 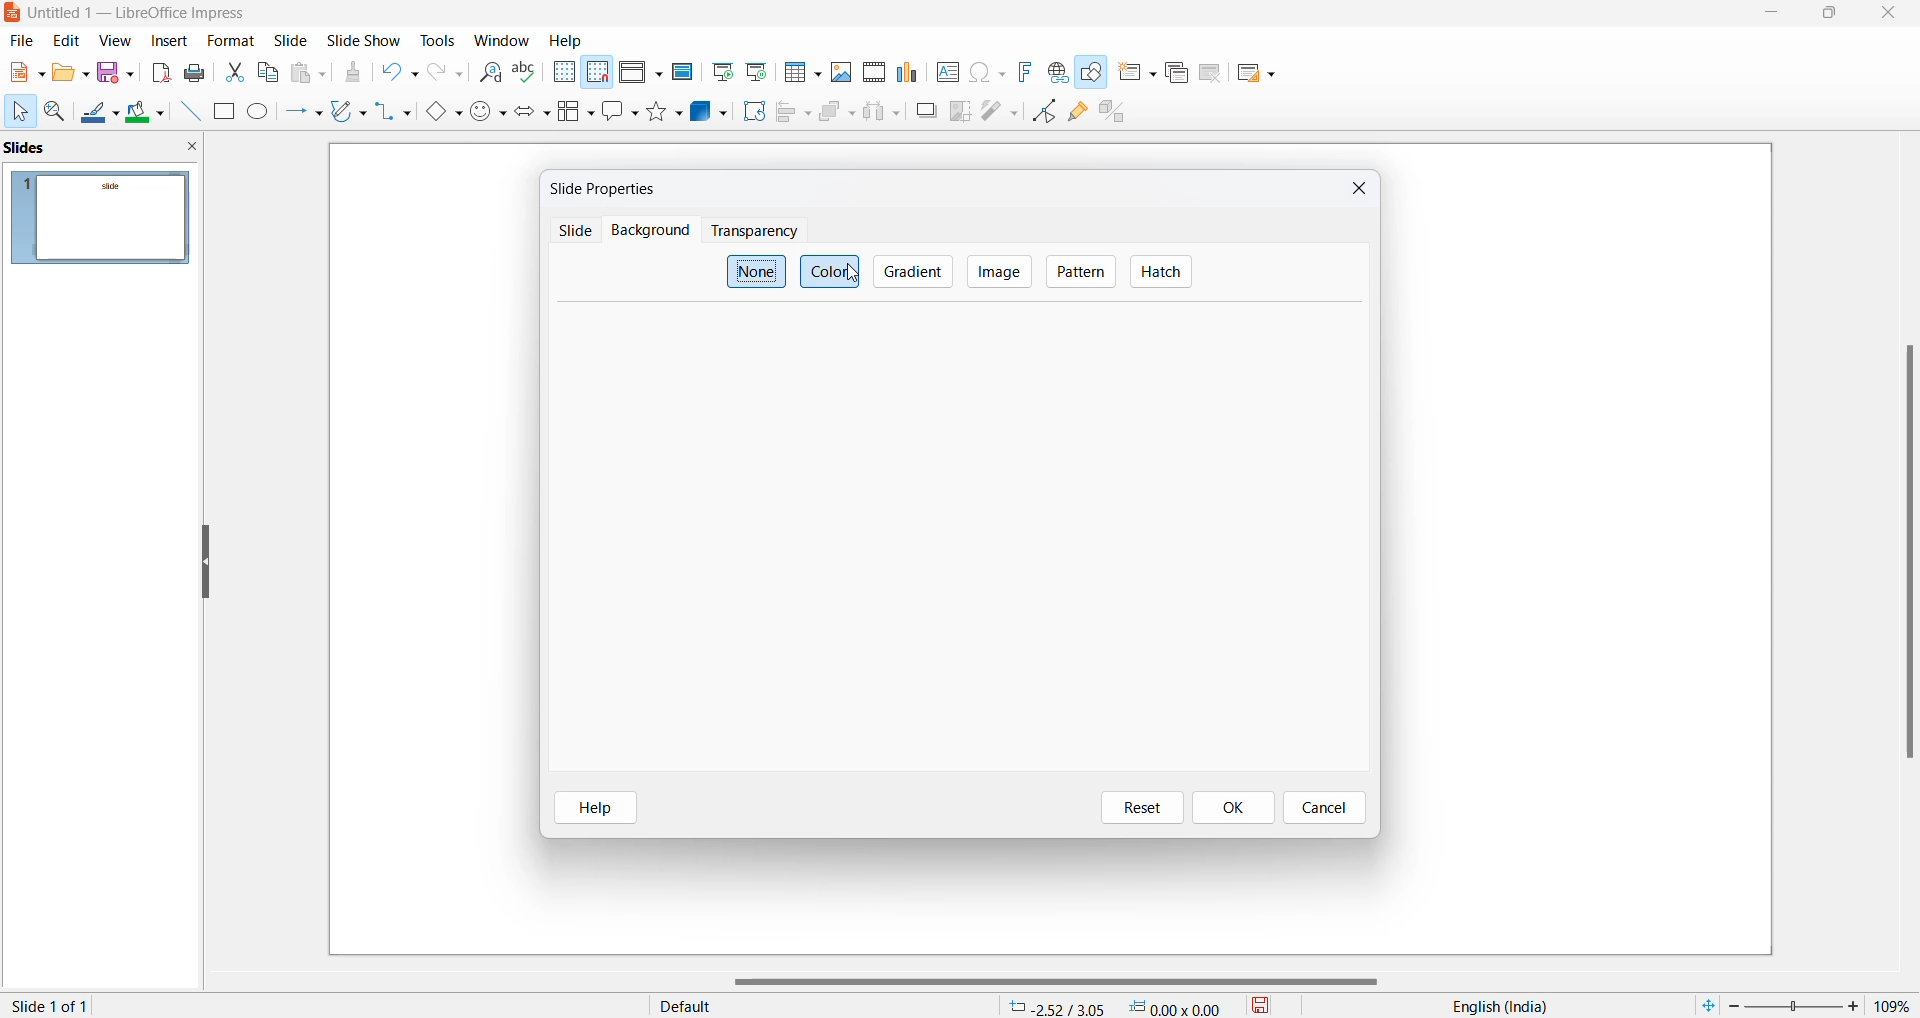 I want to click on object distribution, so click(x=884, y=113).